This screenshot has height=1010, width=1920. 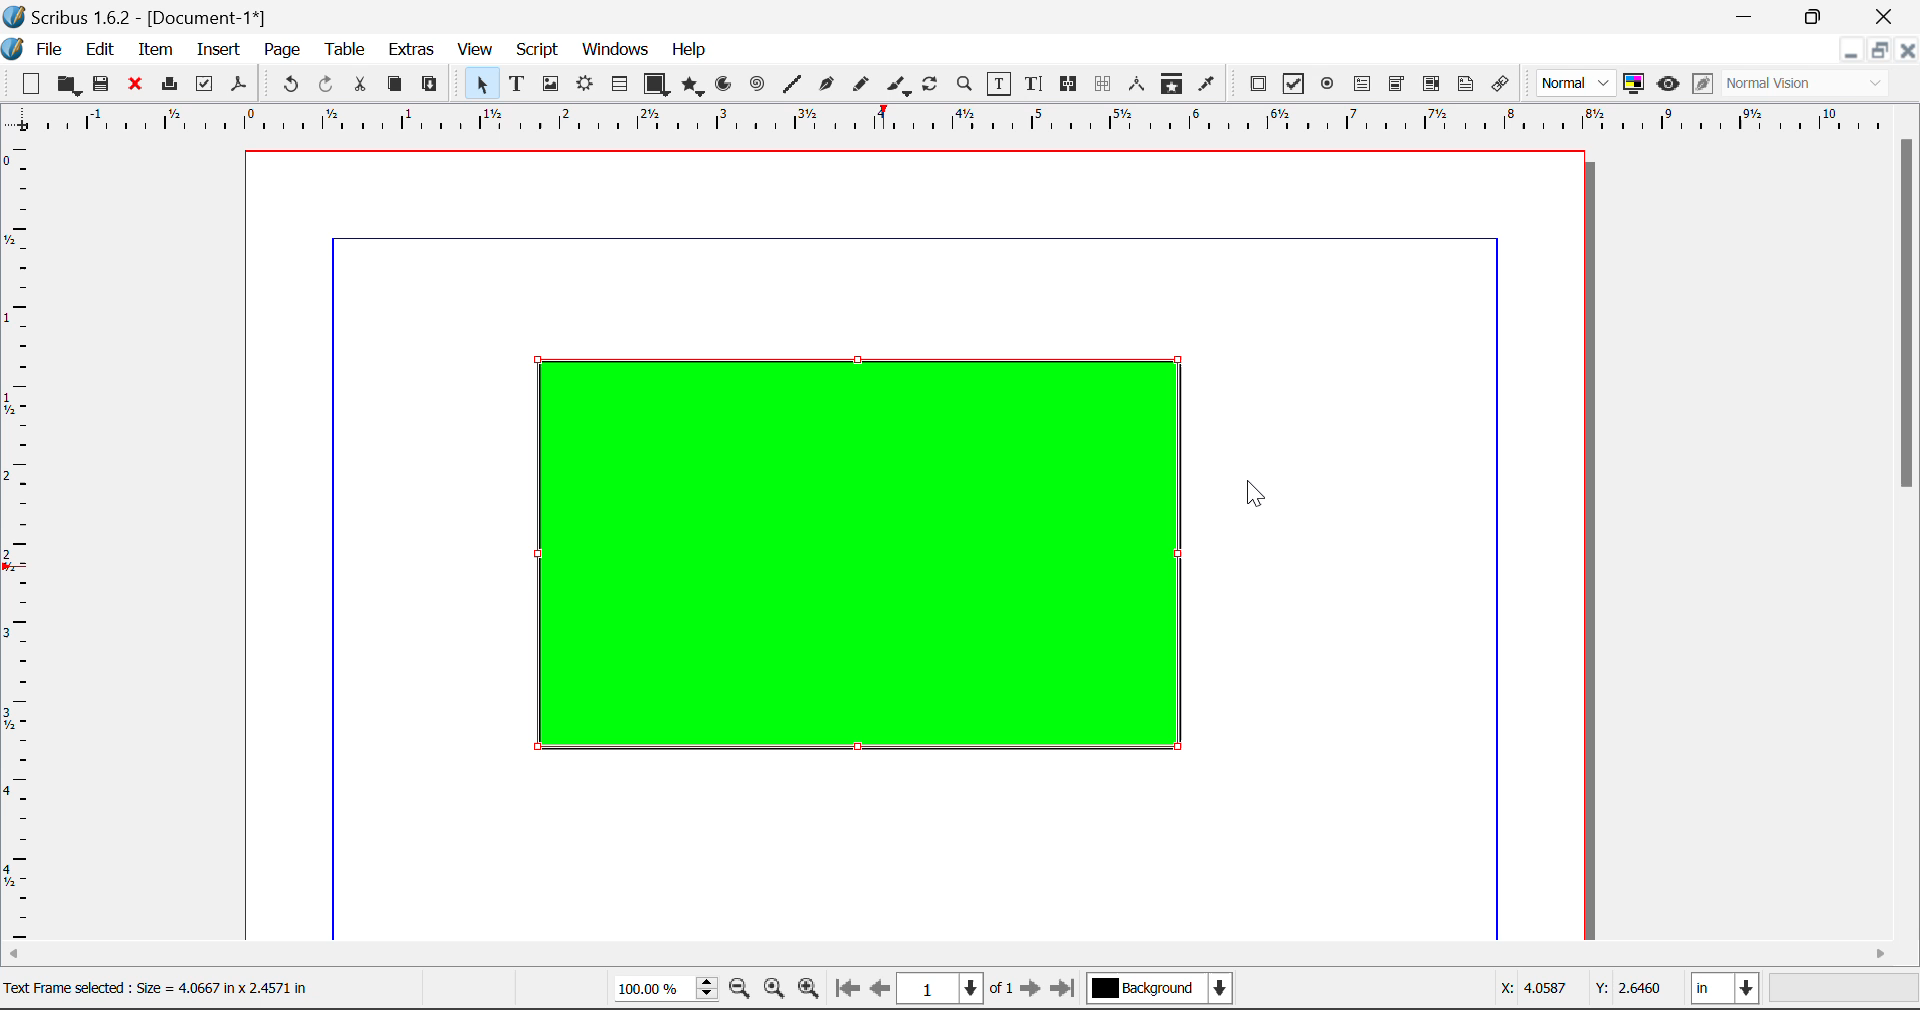 I want to click on Shapes, so click(x=656, y=83).